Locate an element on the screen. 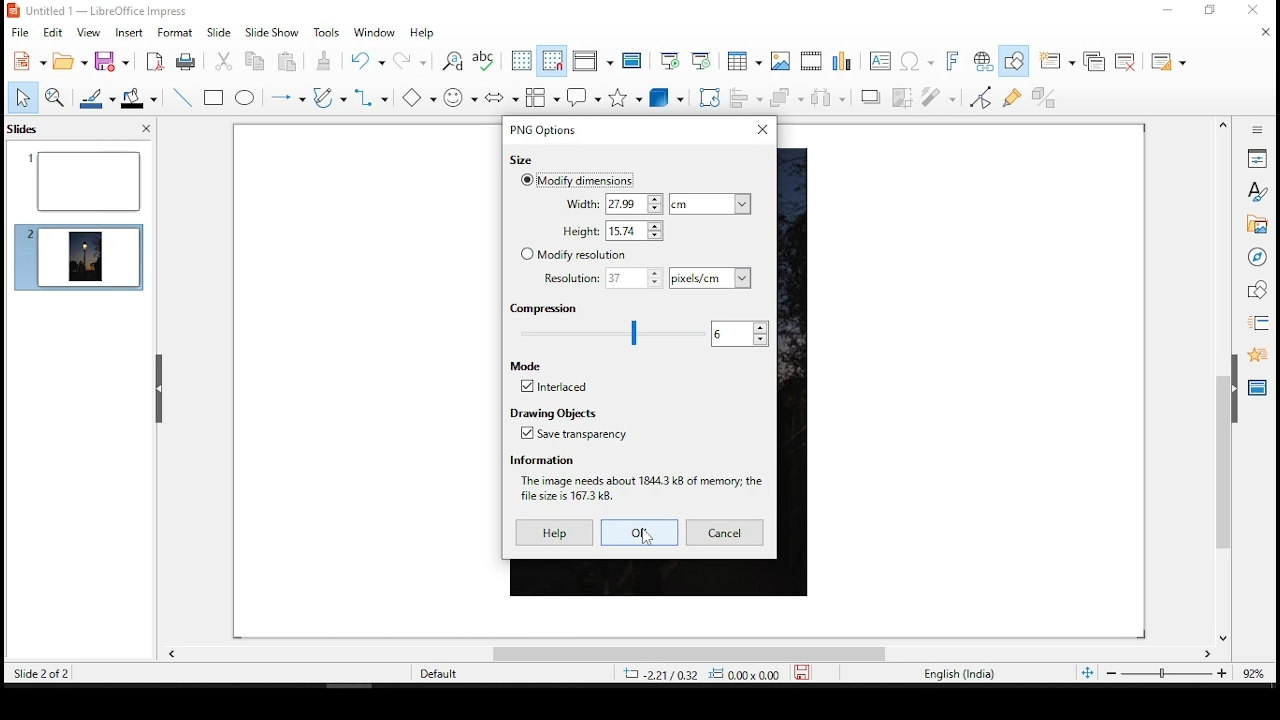  paste is located at coordinates (325, 63).